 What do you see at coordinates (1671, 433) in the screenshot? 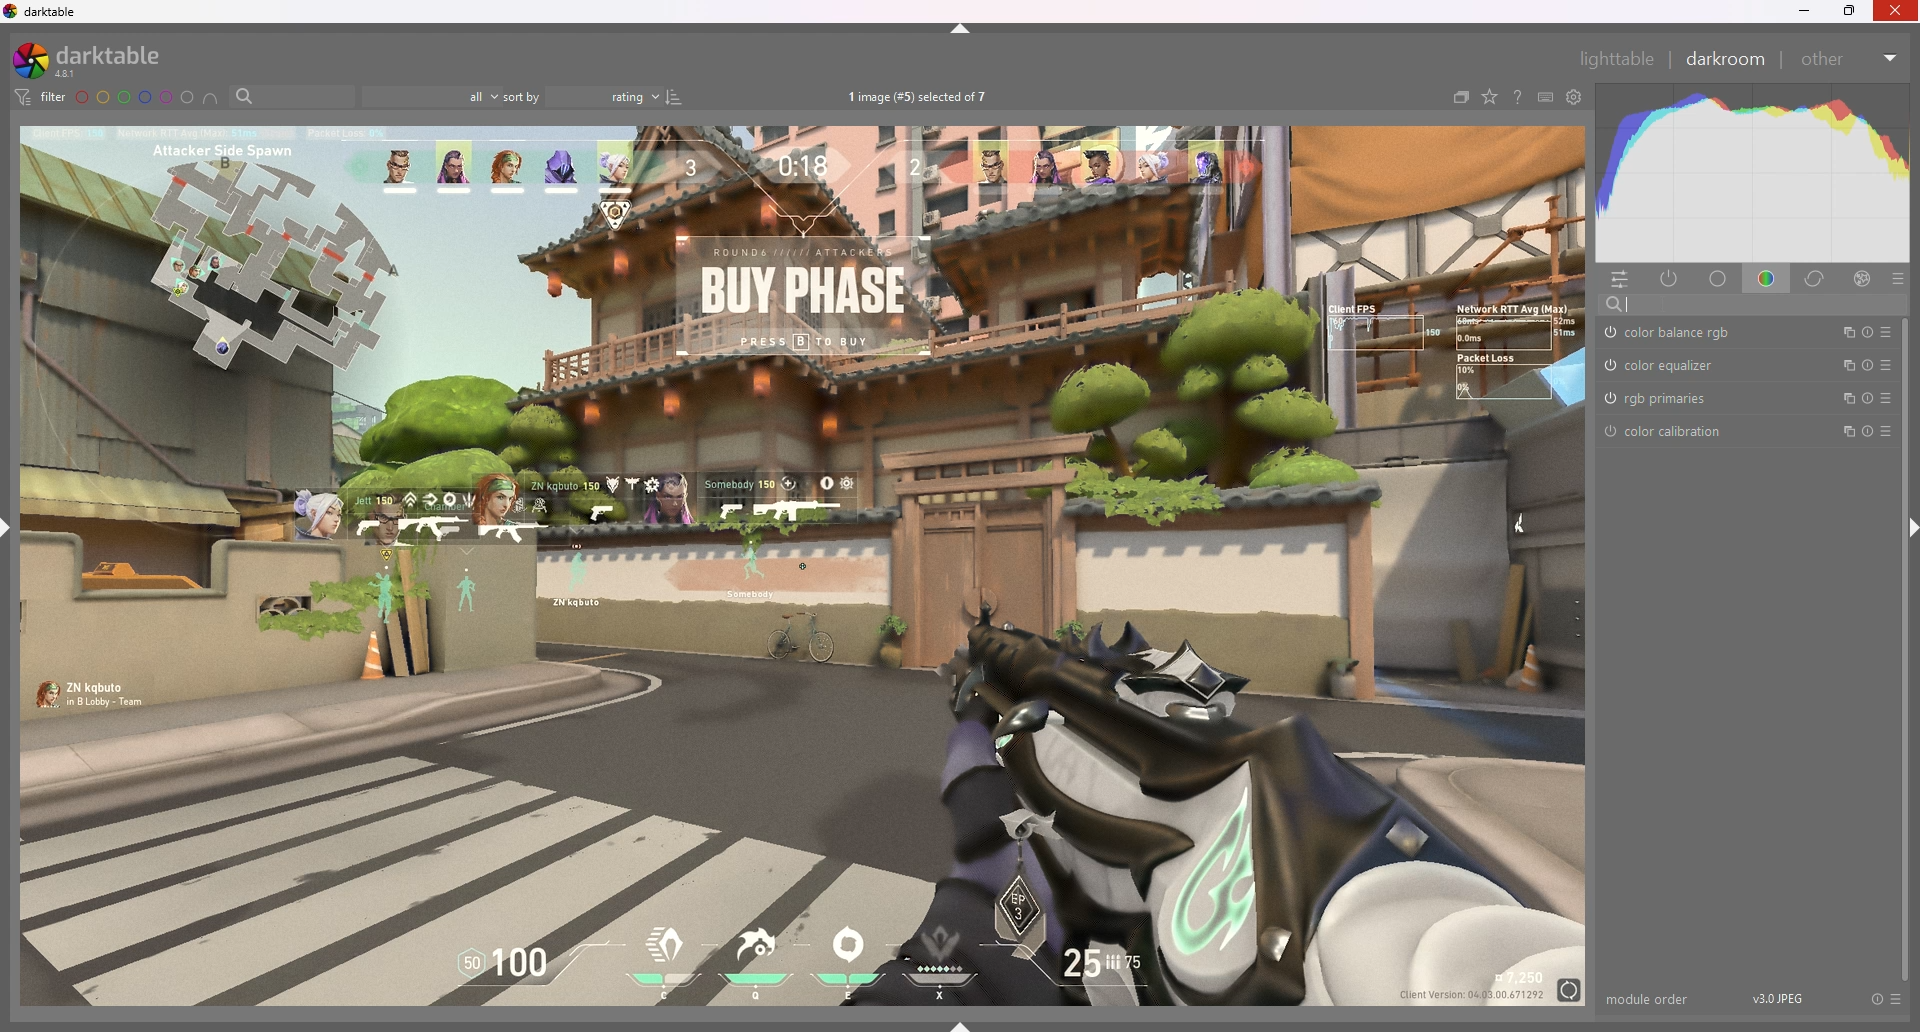
I see `color calibration` at bounding box center [1671, 433].